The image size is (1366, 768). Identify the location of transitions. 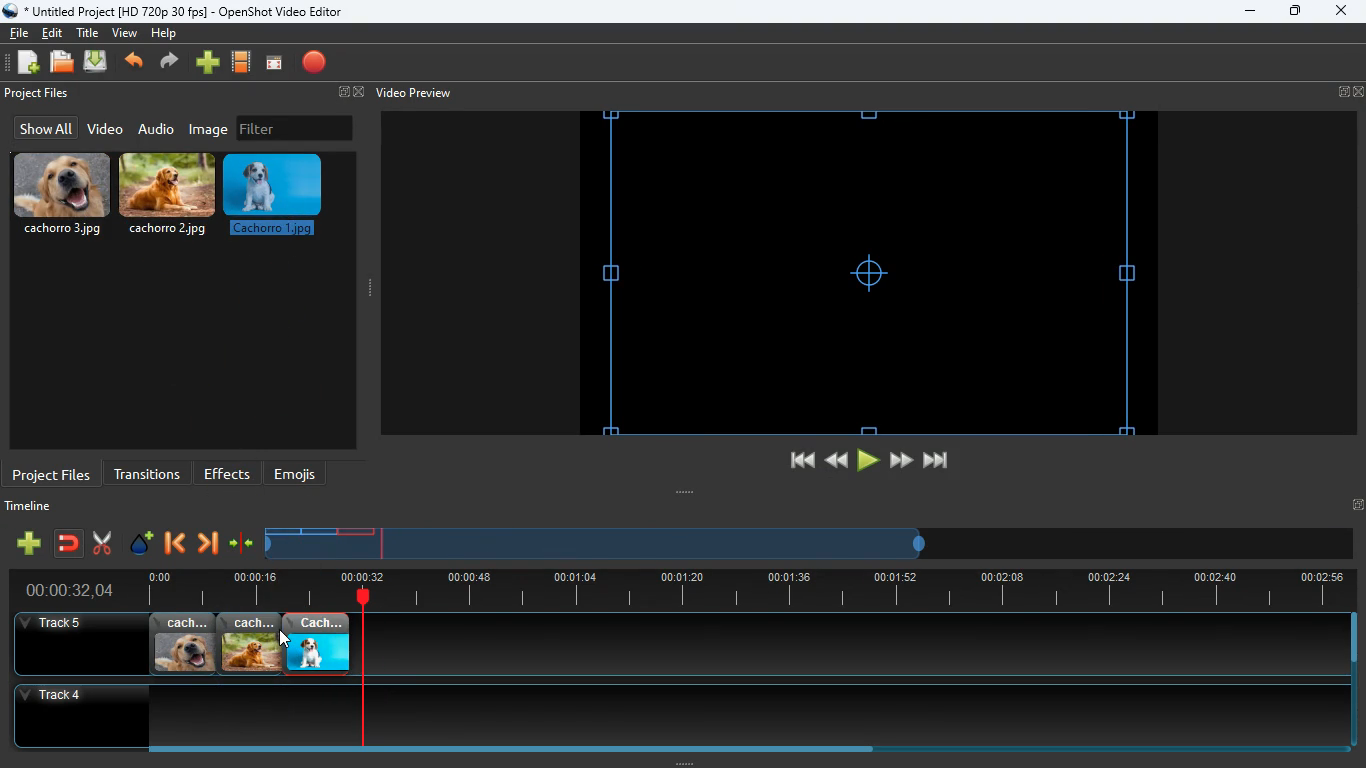
(147, 472).